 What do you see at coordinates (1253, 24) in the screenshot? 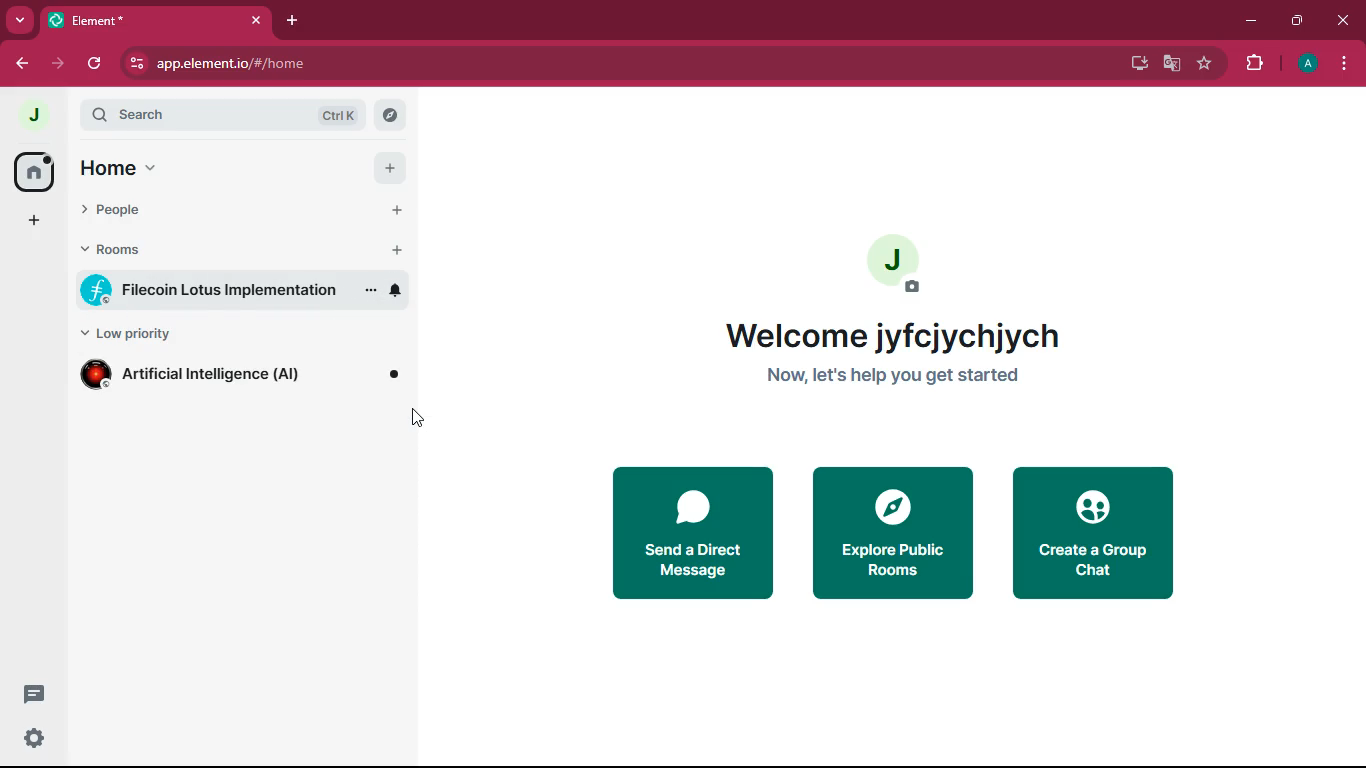
I see `minimize` at bounding box center [1253, 24].